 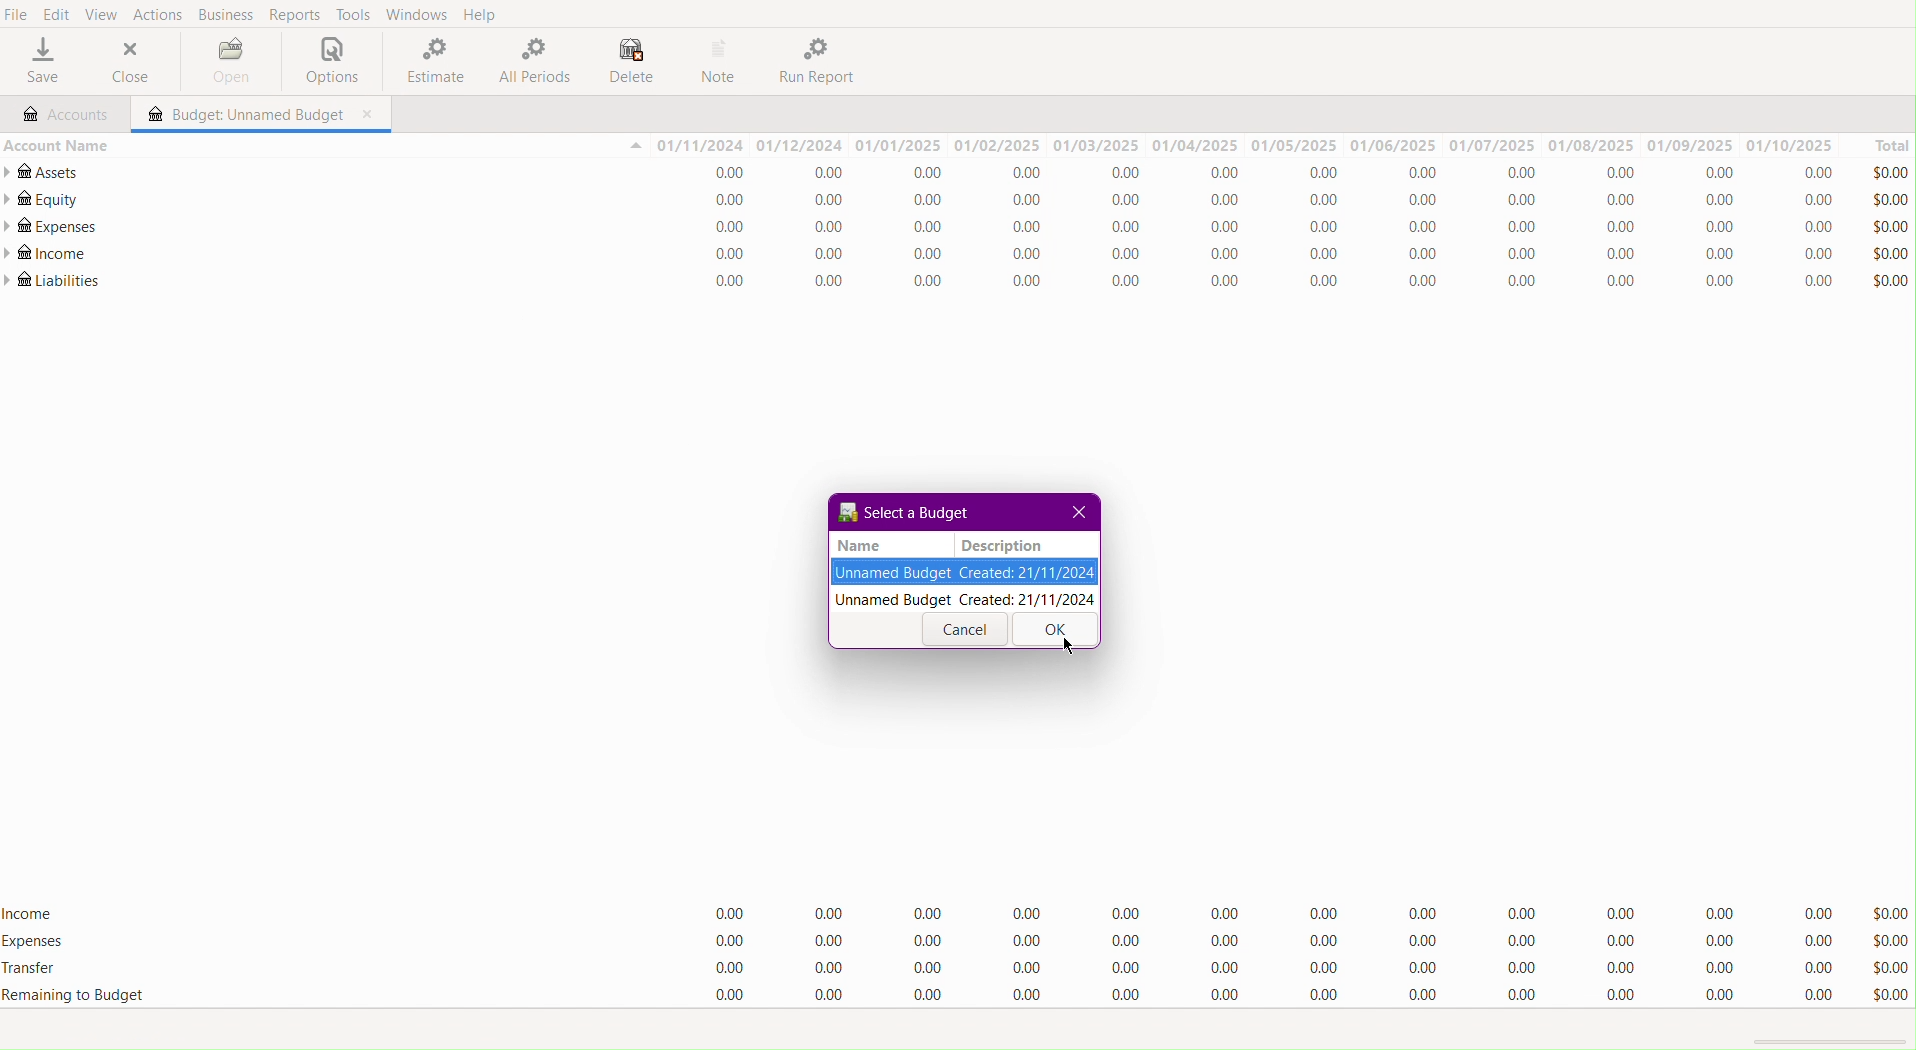 I want to click on Windows, so click(x=417, y=15).